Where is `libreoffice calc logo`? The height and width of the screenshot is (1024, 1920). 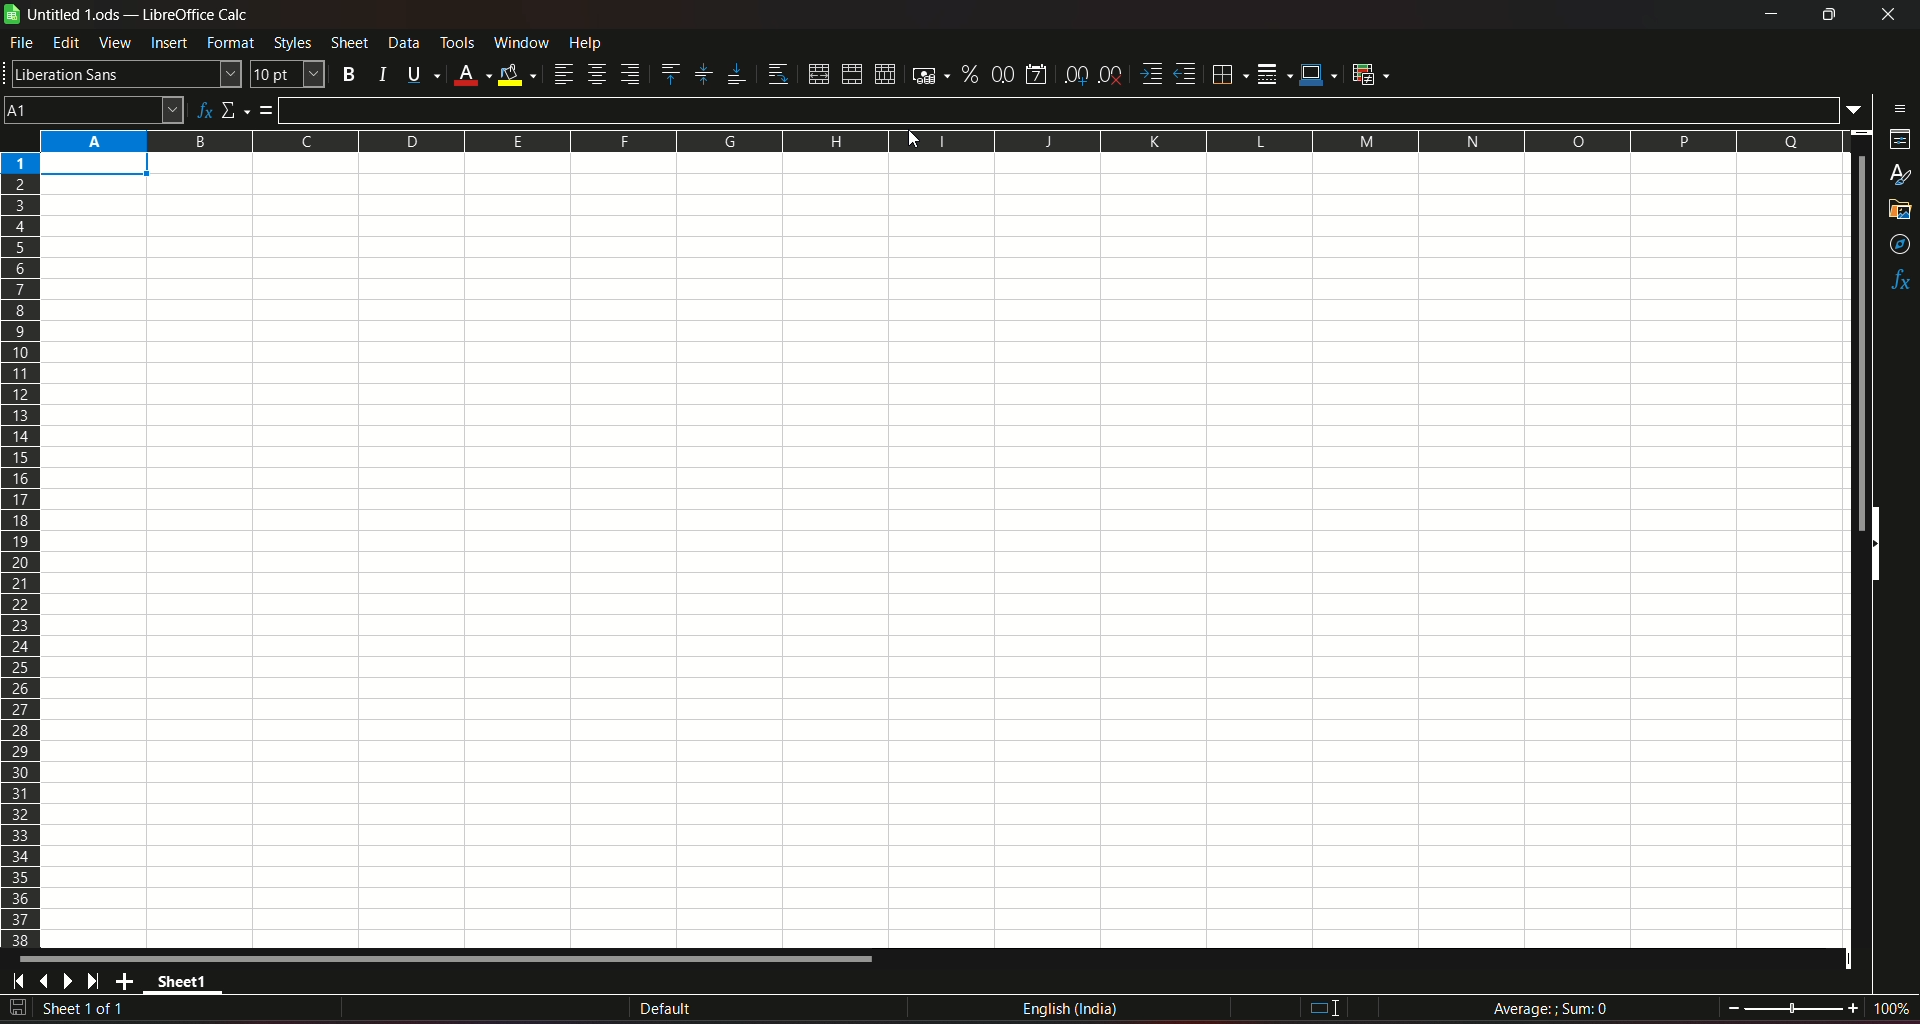 libreoffice calc logo is located at coordinates (12, 16).